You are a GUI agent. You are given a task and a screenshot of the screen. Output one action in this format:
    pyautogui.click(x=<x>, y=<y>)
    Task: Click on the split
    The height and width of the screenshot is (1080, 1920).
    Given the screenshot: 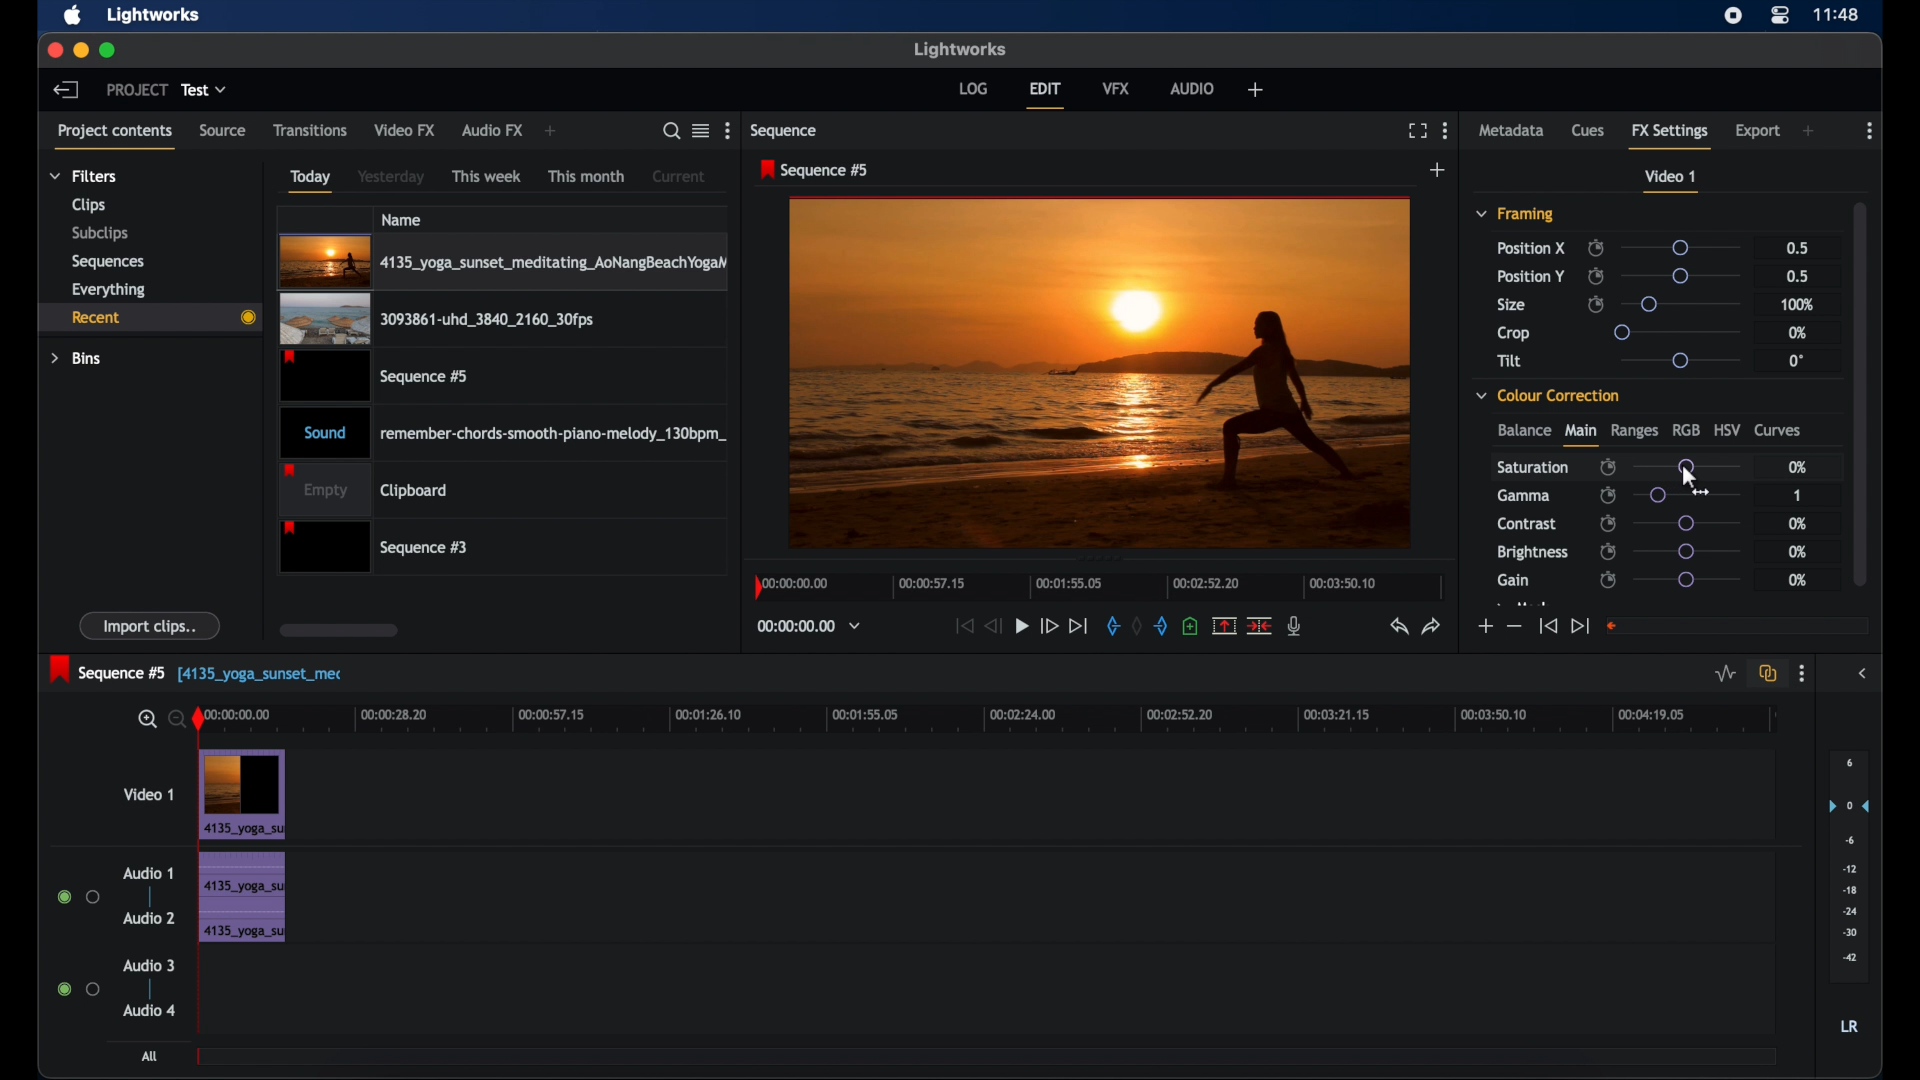 What is the action you would take?
    pyautogui.click(x=1224, y=625)
    